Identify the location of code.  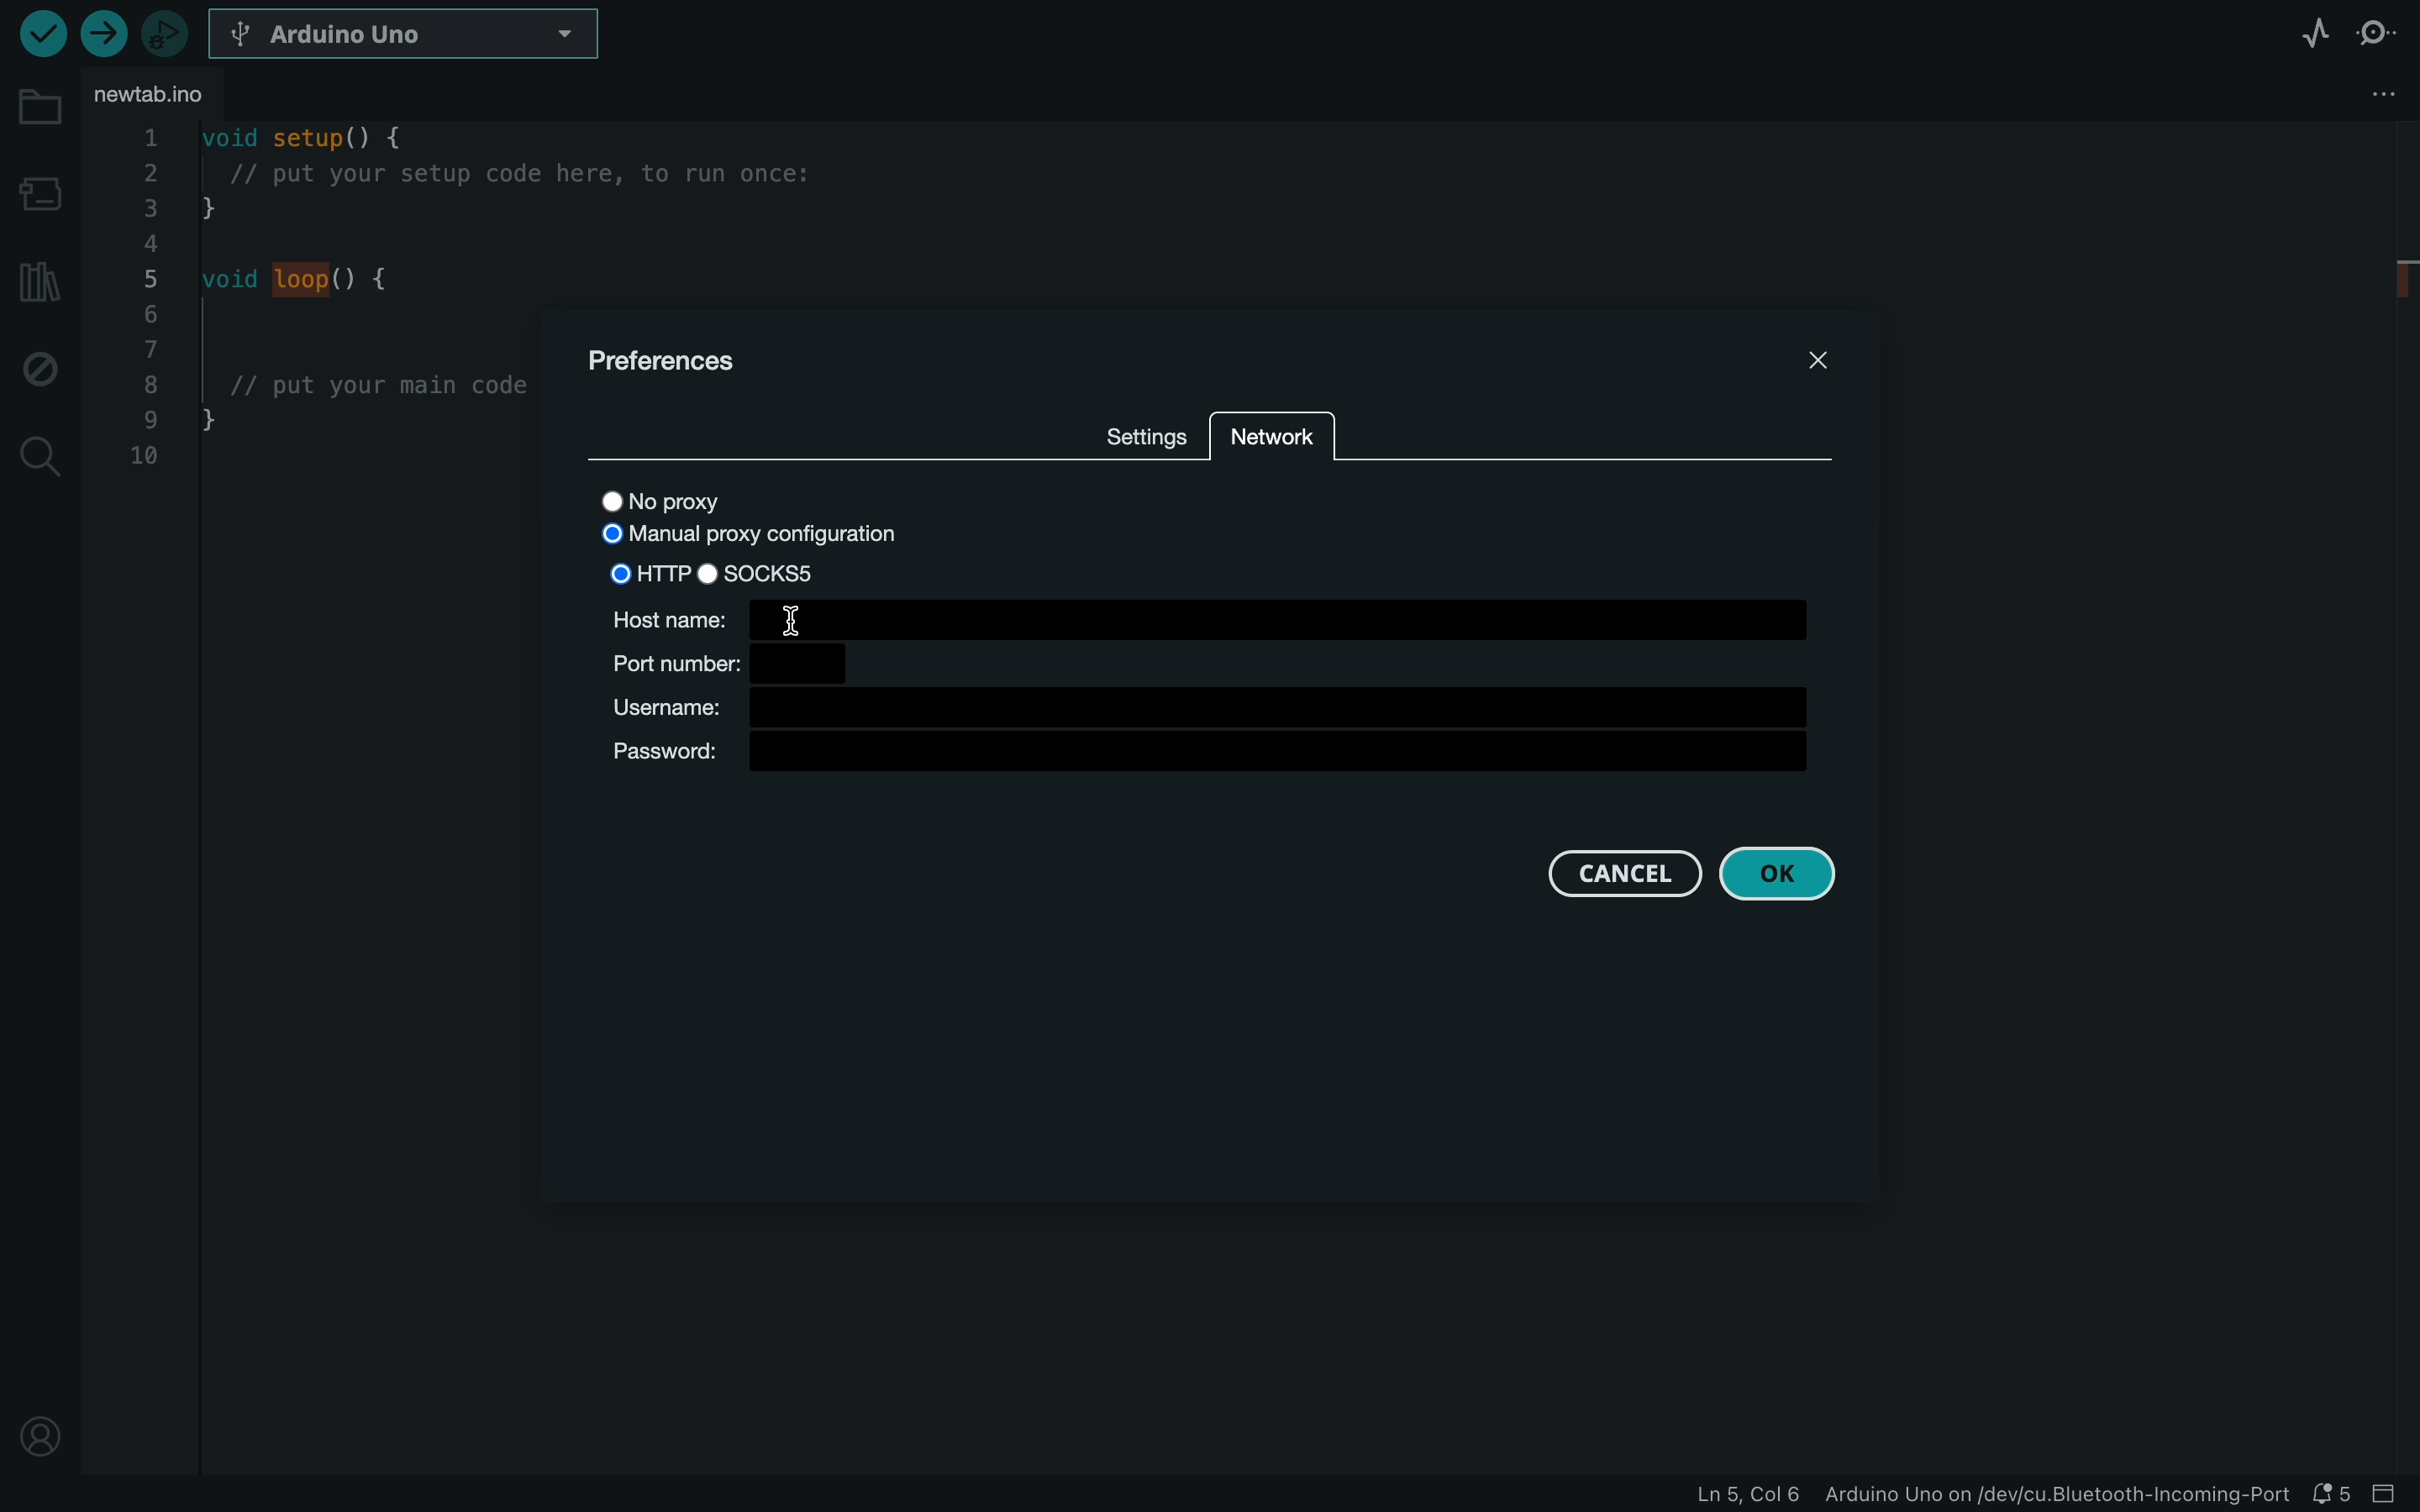
(320, 342).